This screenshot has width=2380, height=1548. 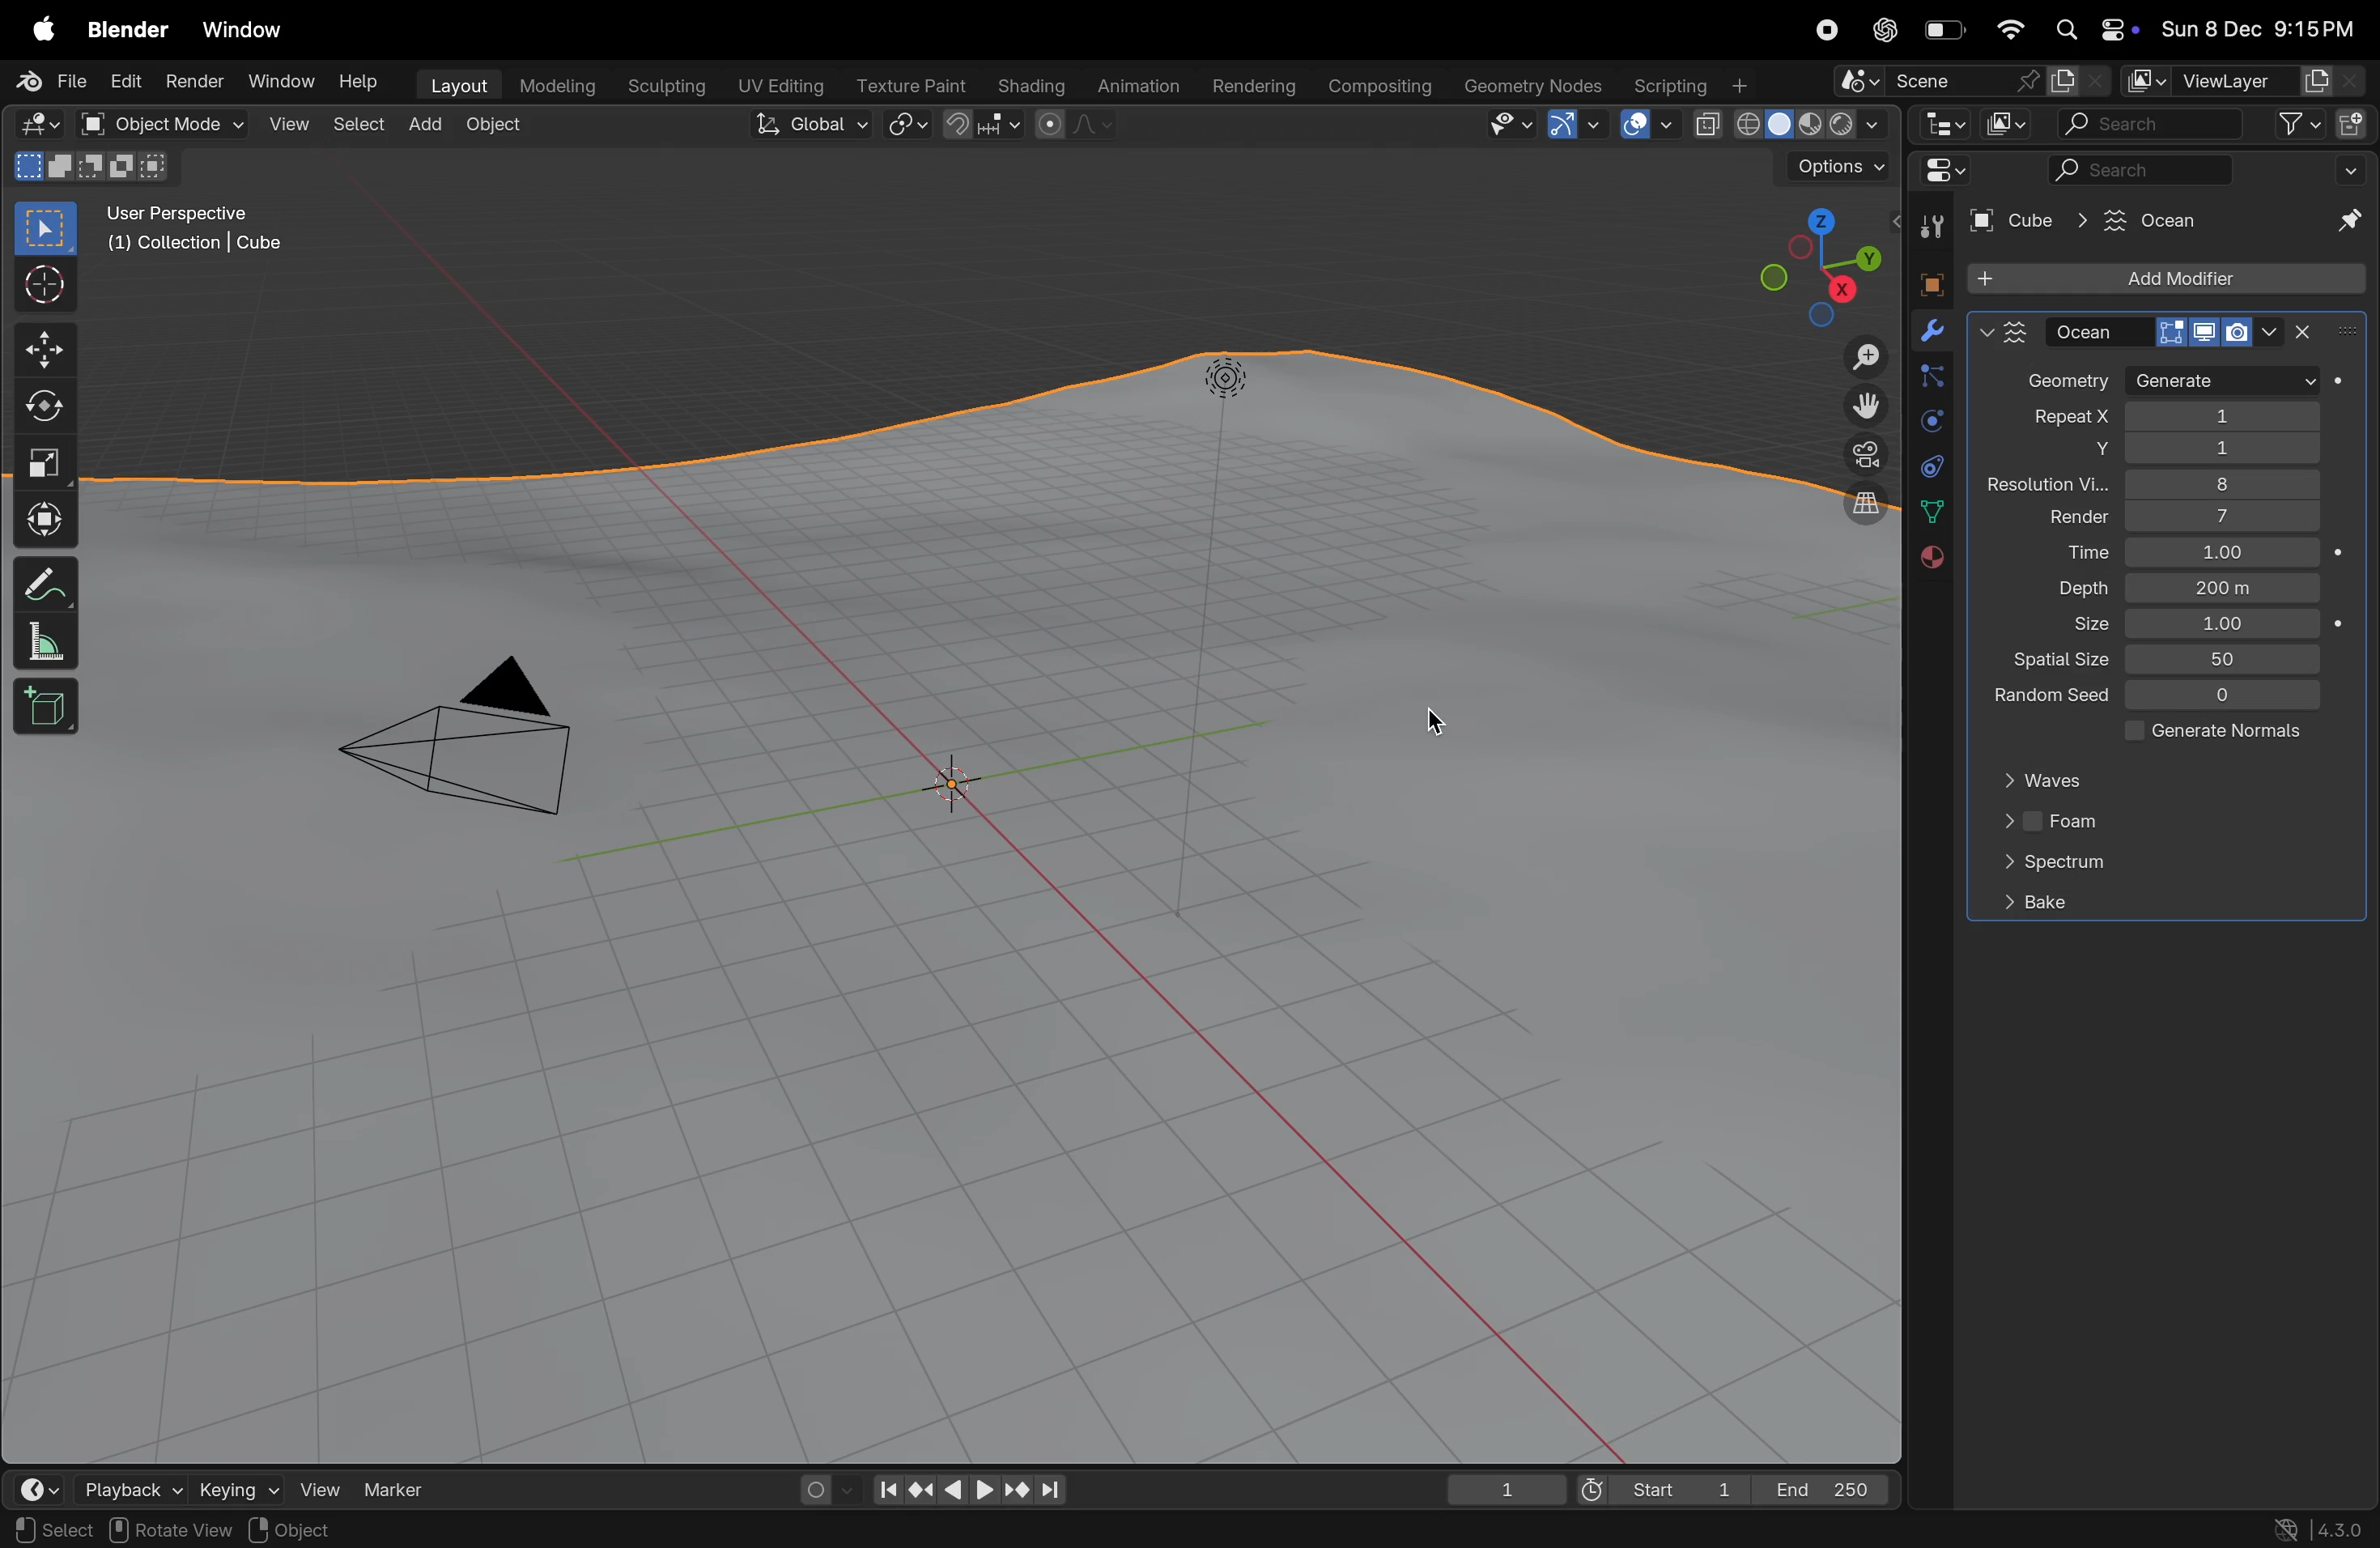 What do you see at coordinates (2077, 626) in the screenshot?
I see `size` at bounding box center [2077, 626].